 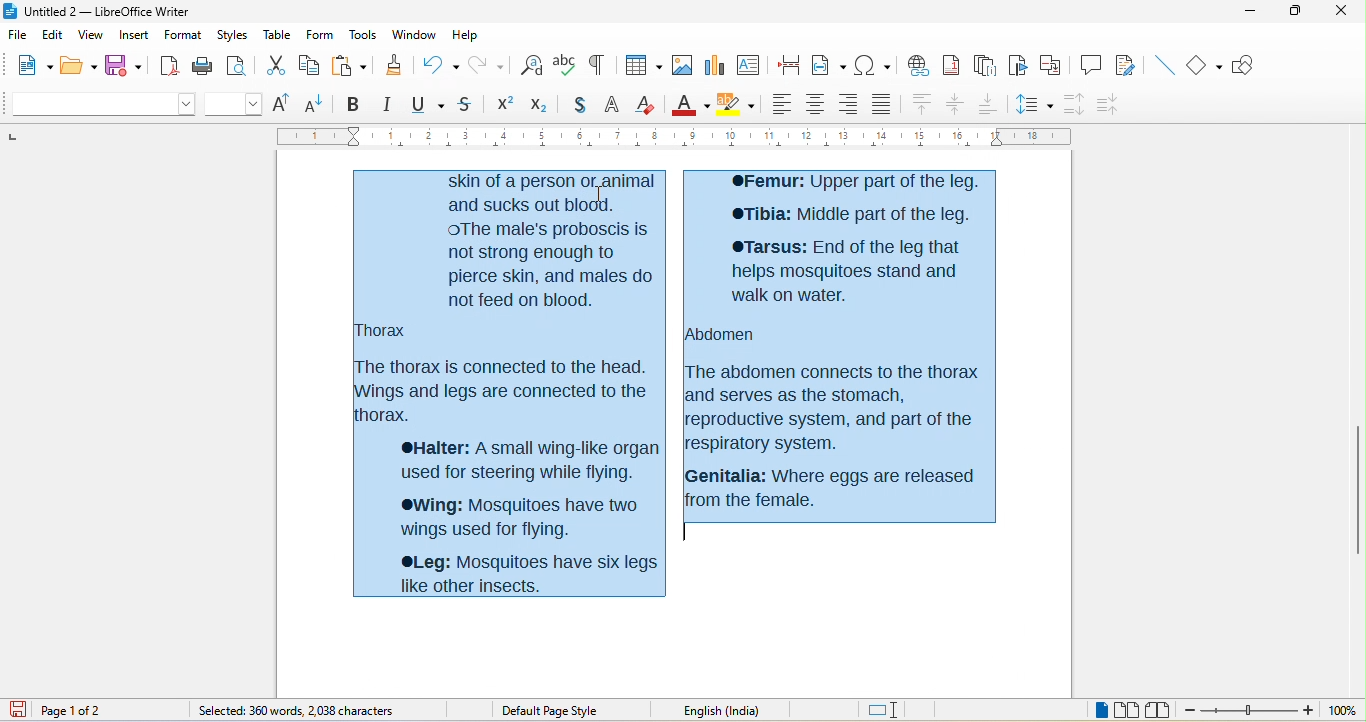 I want to click on bookmark, so click(x=1017, y=68).